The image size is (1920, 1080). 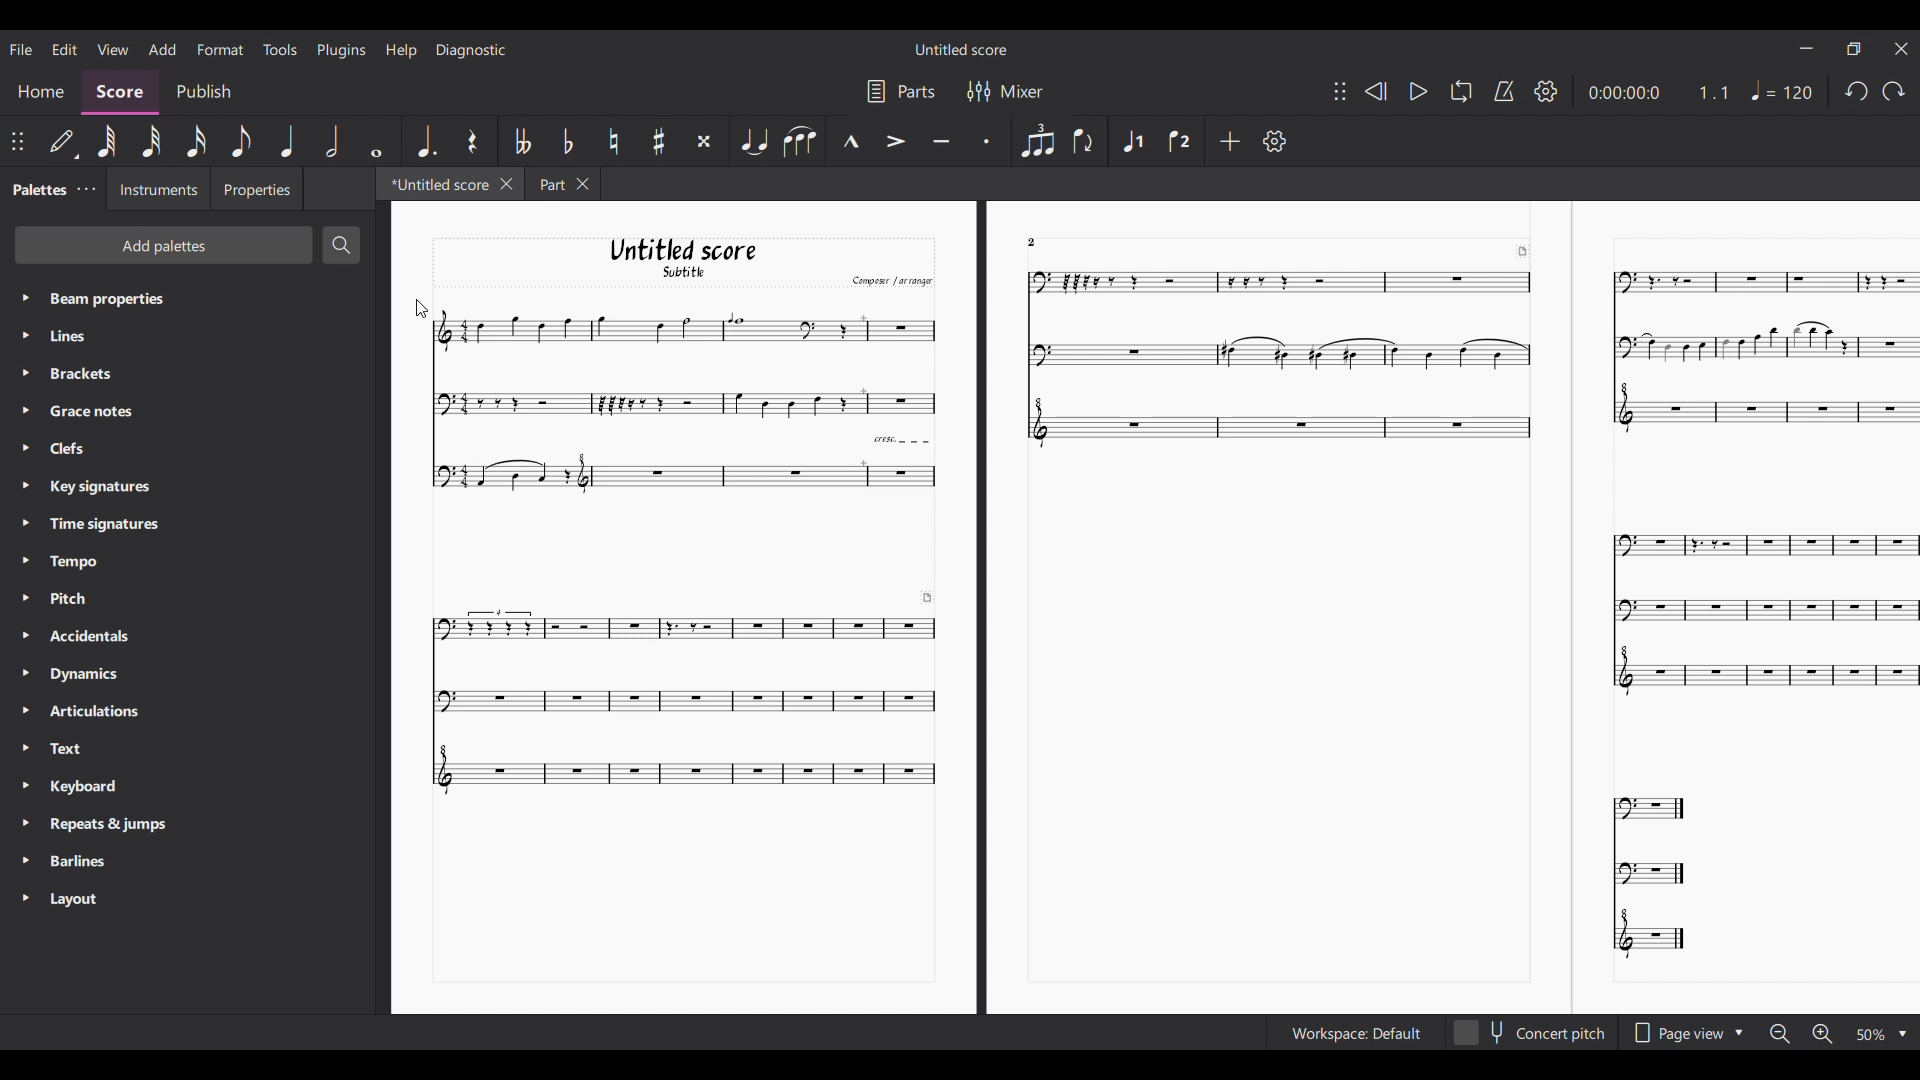 What do you see at coordinates (425, 141) in the screenshot?
I see `Augmentation dot` at bounding box center [425, 141].